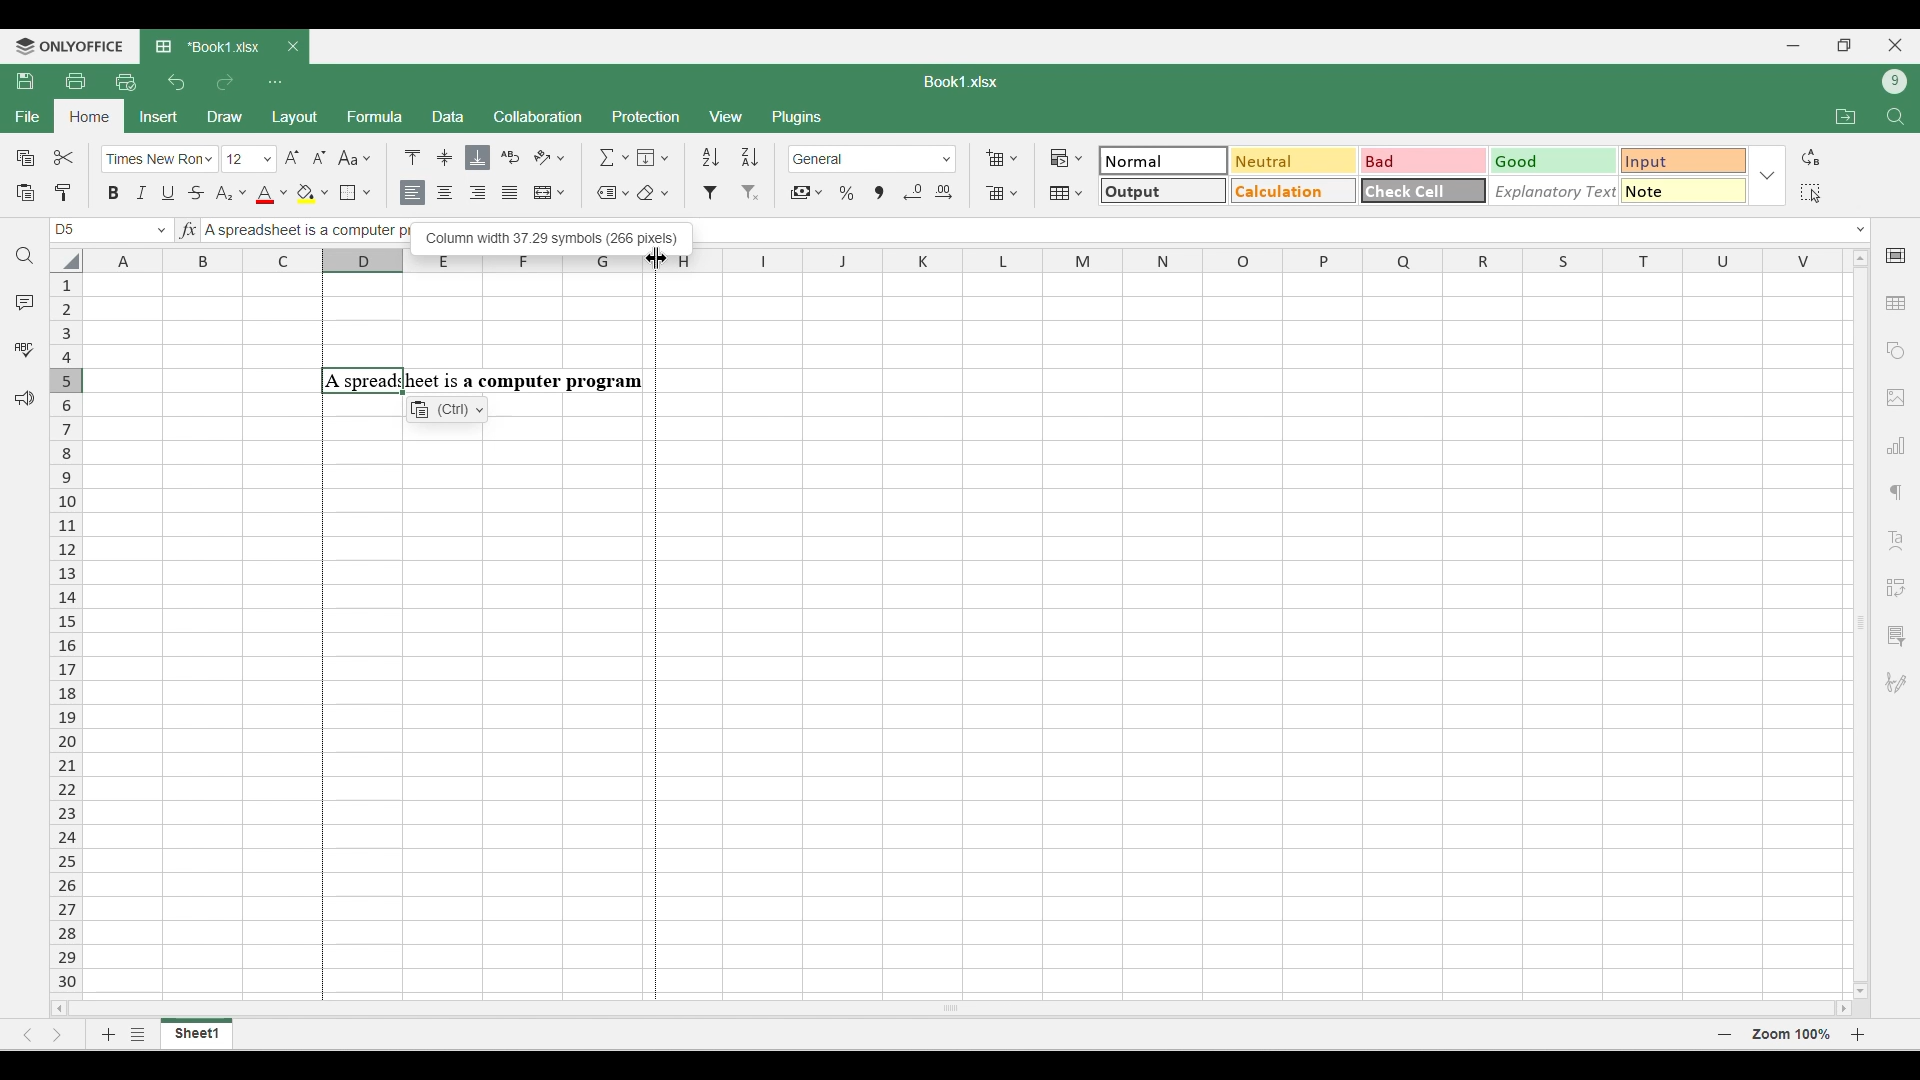 The image size is (1920, 1080). I want to click on Previous, so click(27, 1035).